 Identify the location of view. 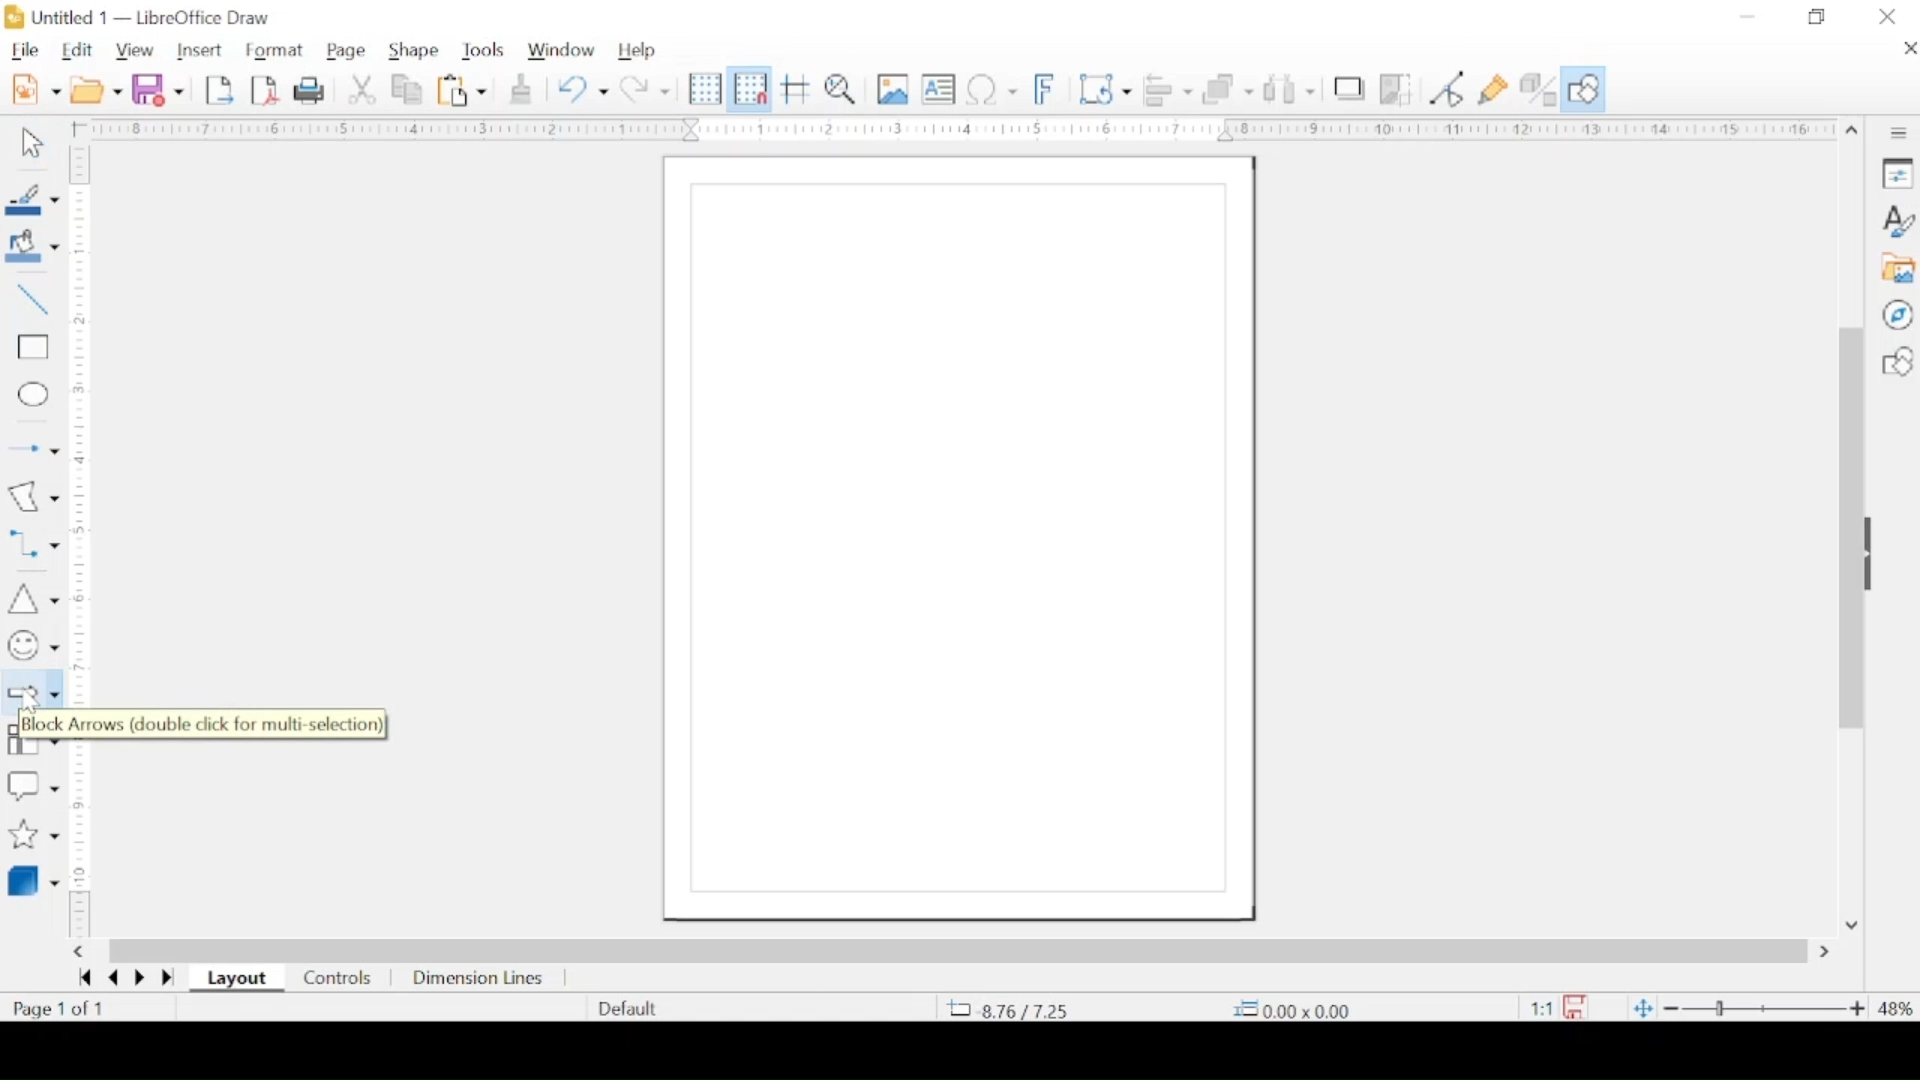
(133, 51).